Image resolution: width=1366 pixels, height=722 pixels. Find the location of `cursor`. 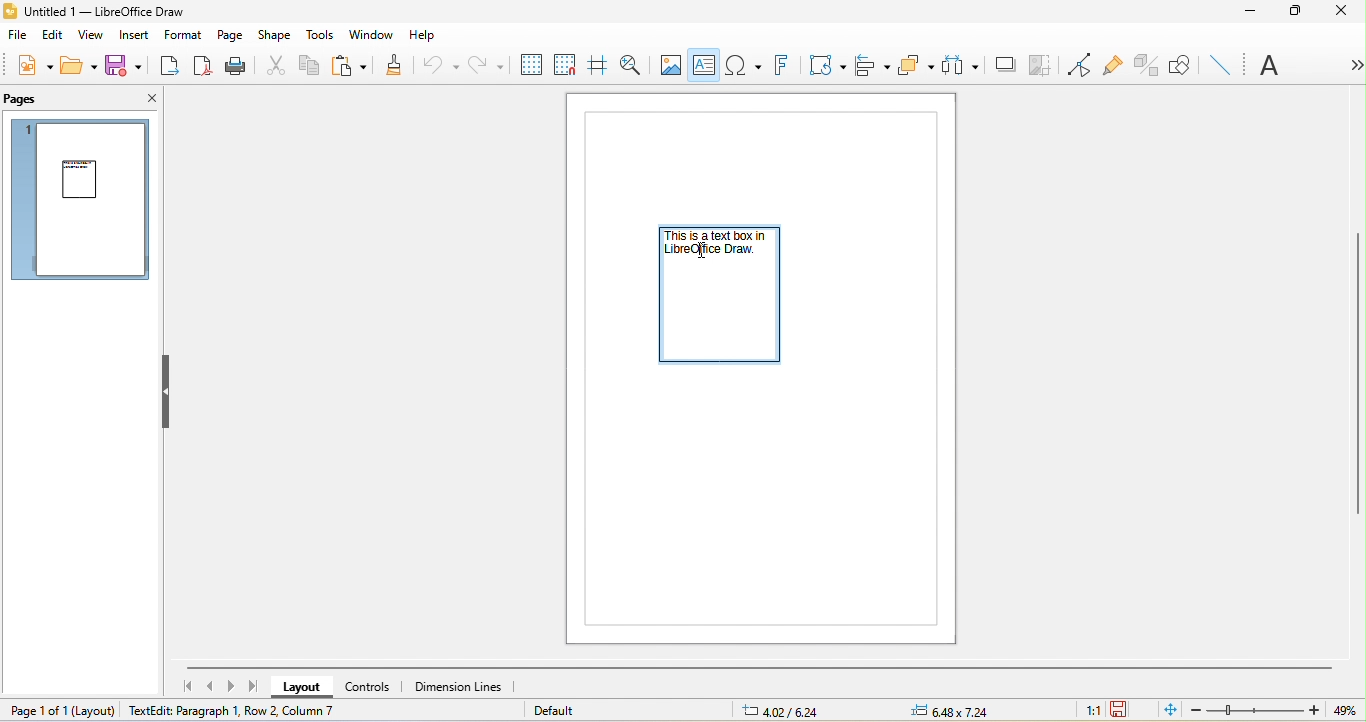

cursor is located at coordinates (701, 252).